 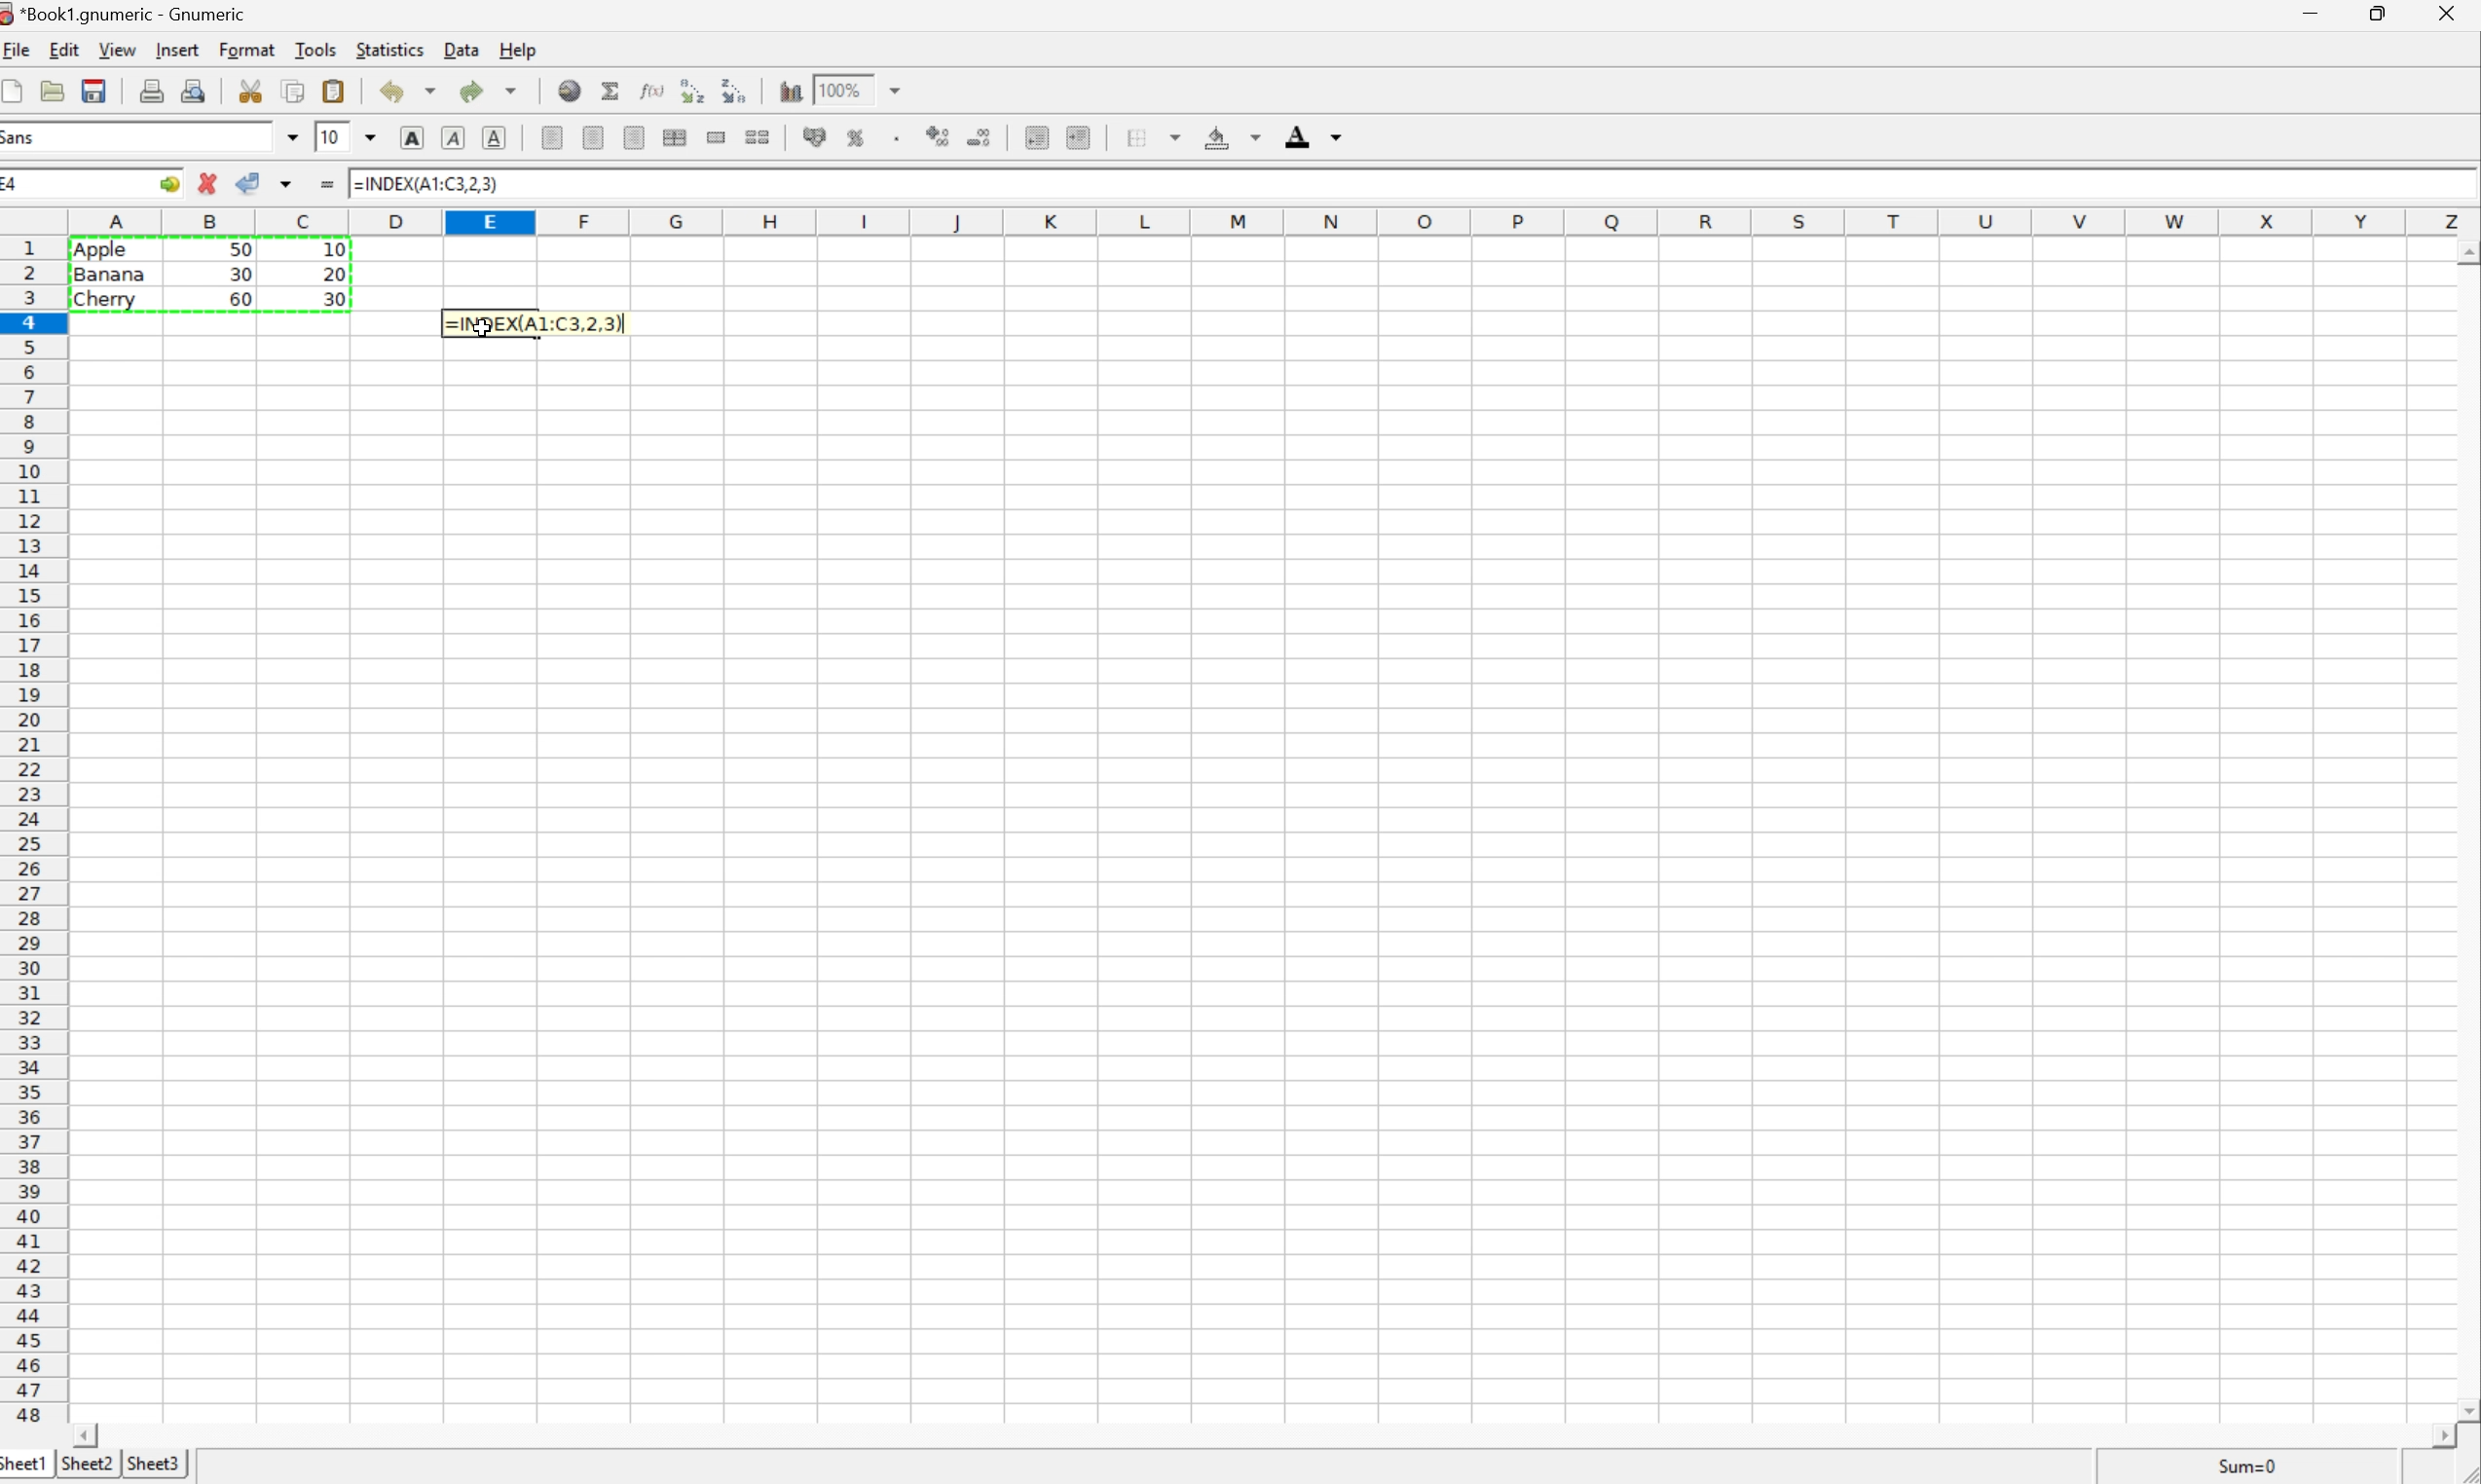 I want to click on application name, so click(x=124, y=14).